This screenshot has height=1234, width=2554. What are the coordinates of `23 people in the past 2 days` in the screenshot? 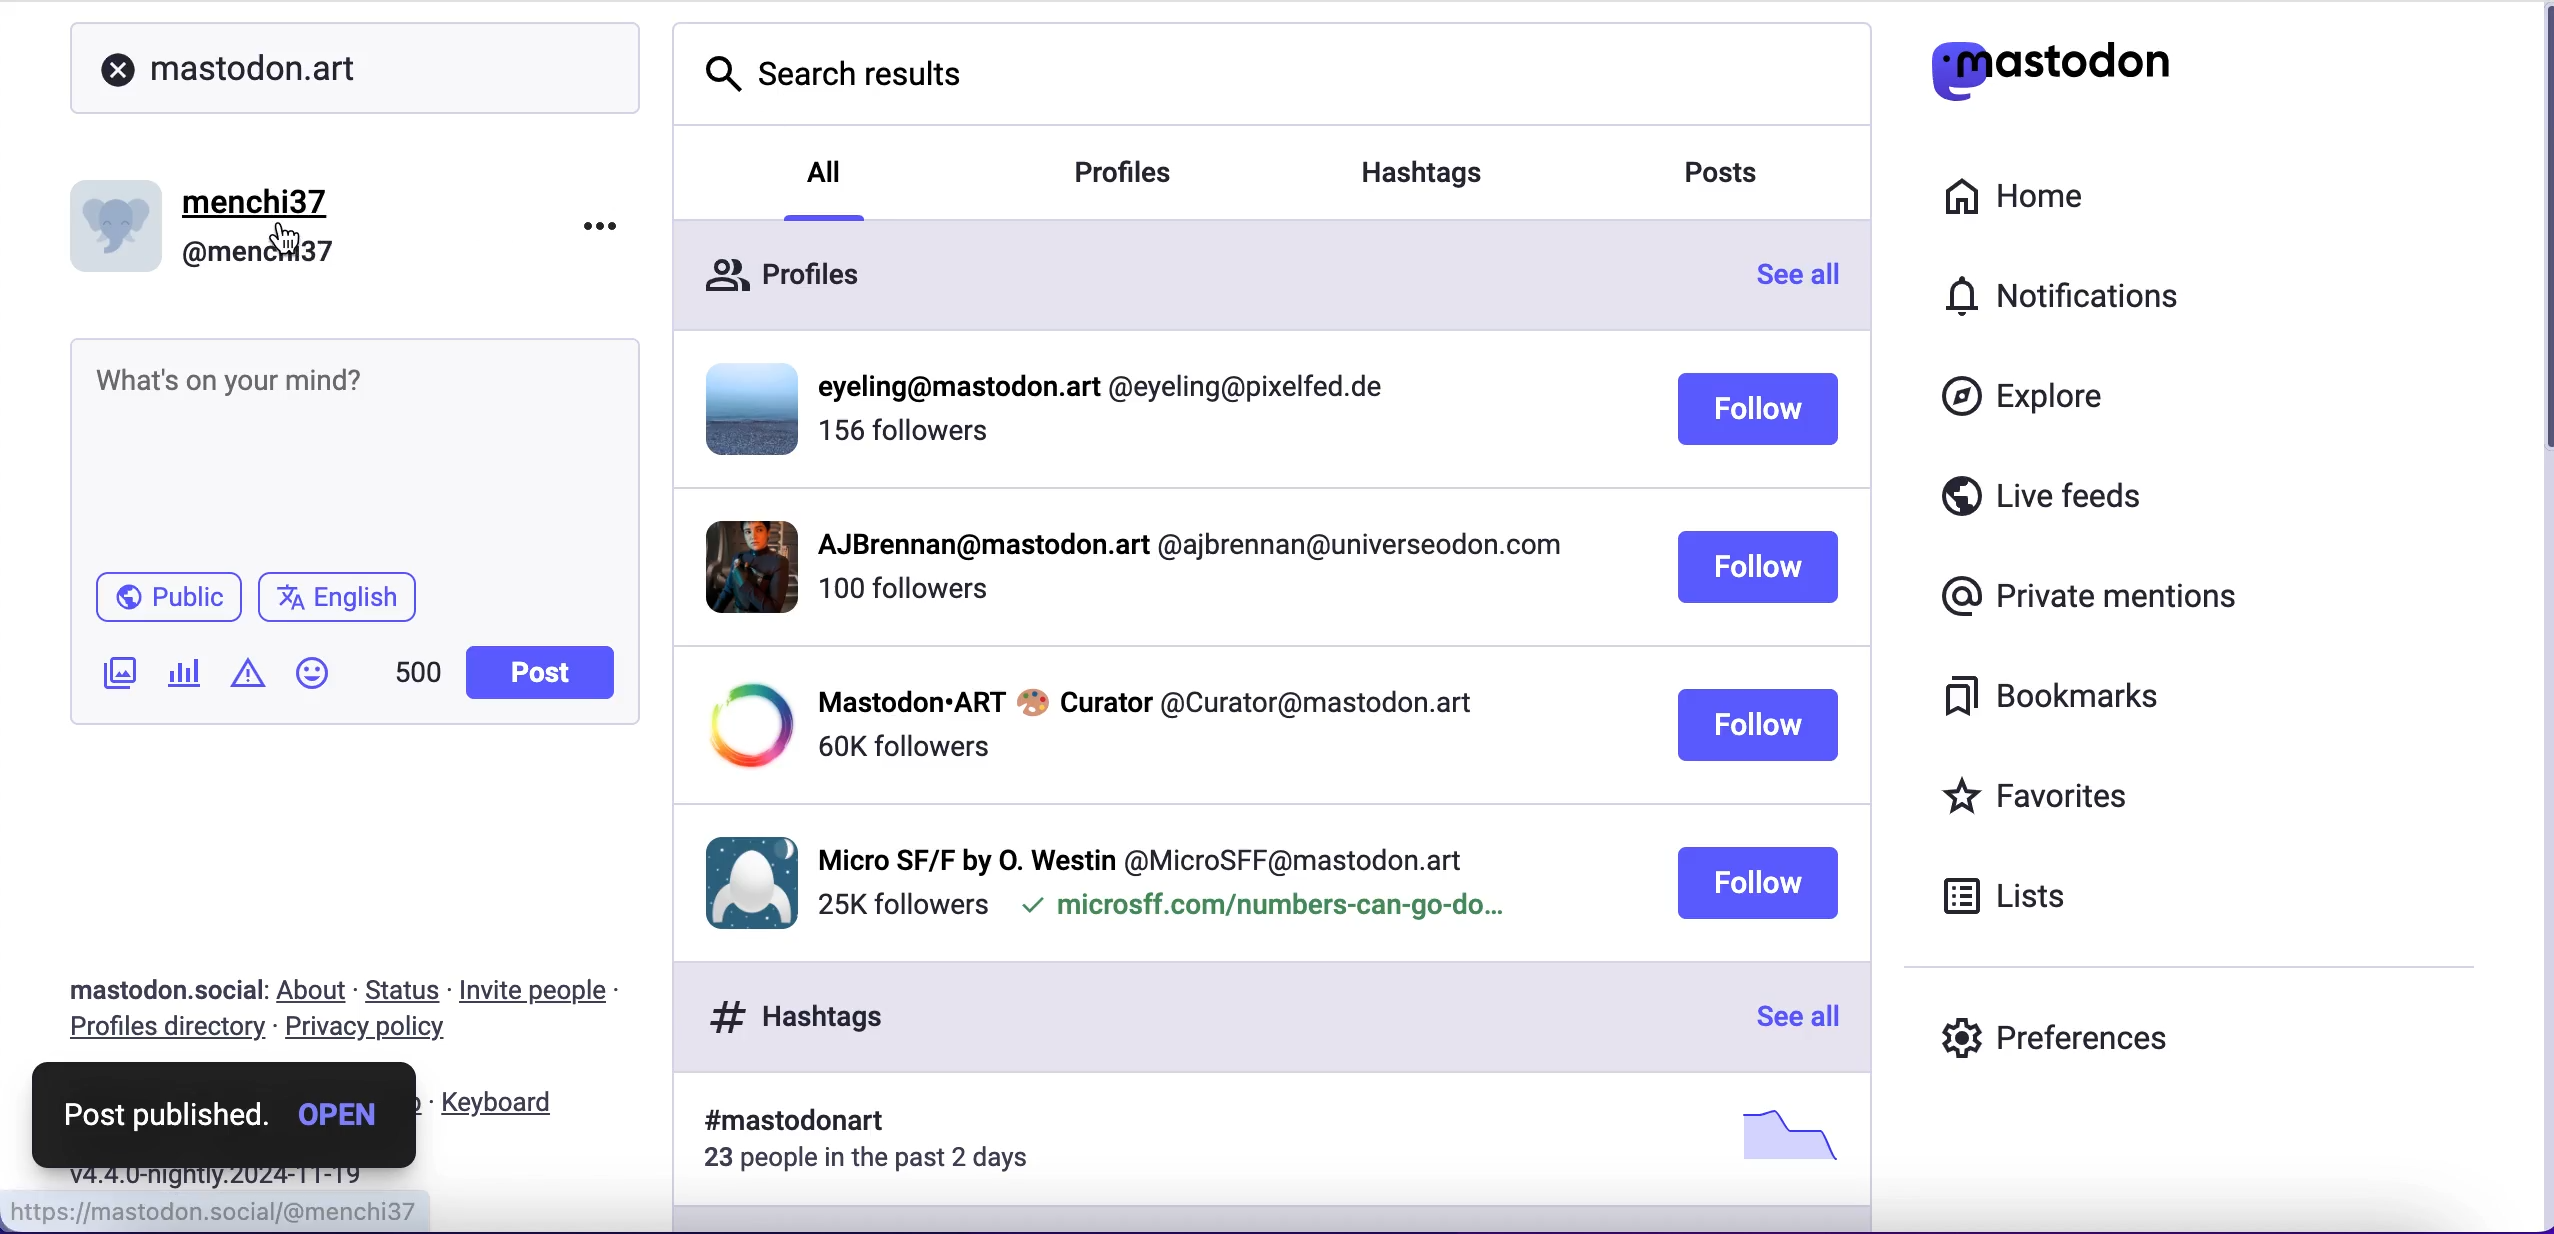 It's located at (875, 1159).